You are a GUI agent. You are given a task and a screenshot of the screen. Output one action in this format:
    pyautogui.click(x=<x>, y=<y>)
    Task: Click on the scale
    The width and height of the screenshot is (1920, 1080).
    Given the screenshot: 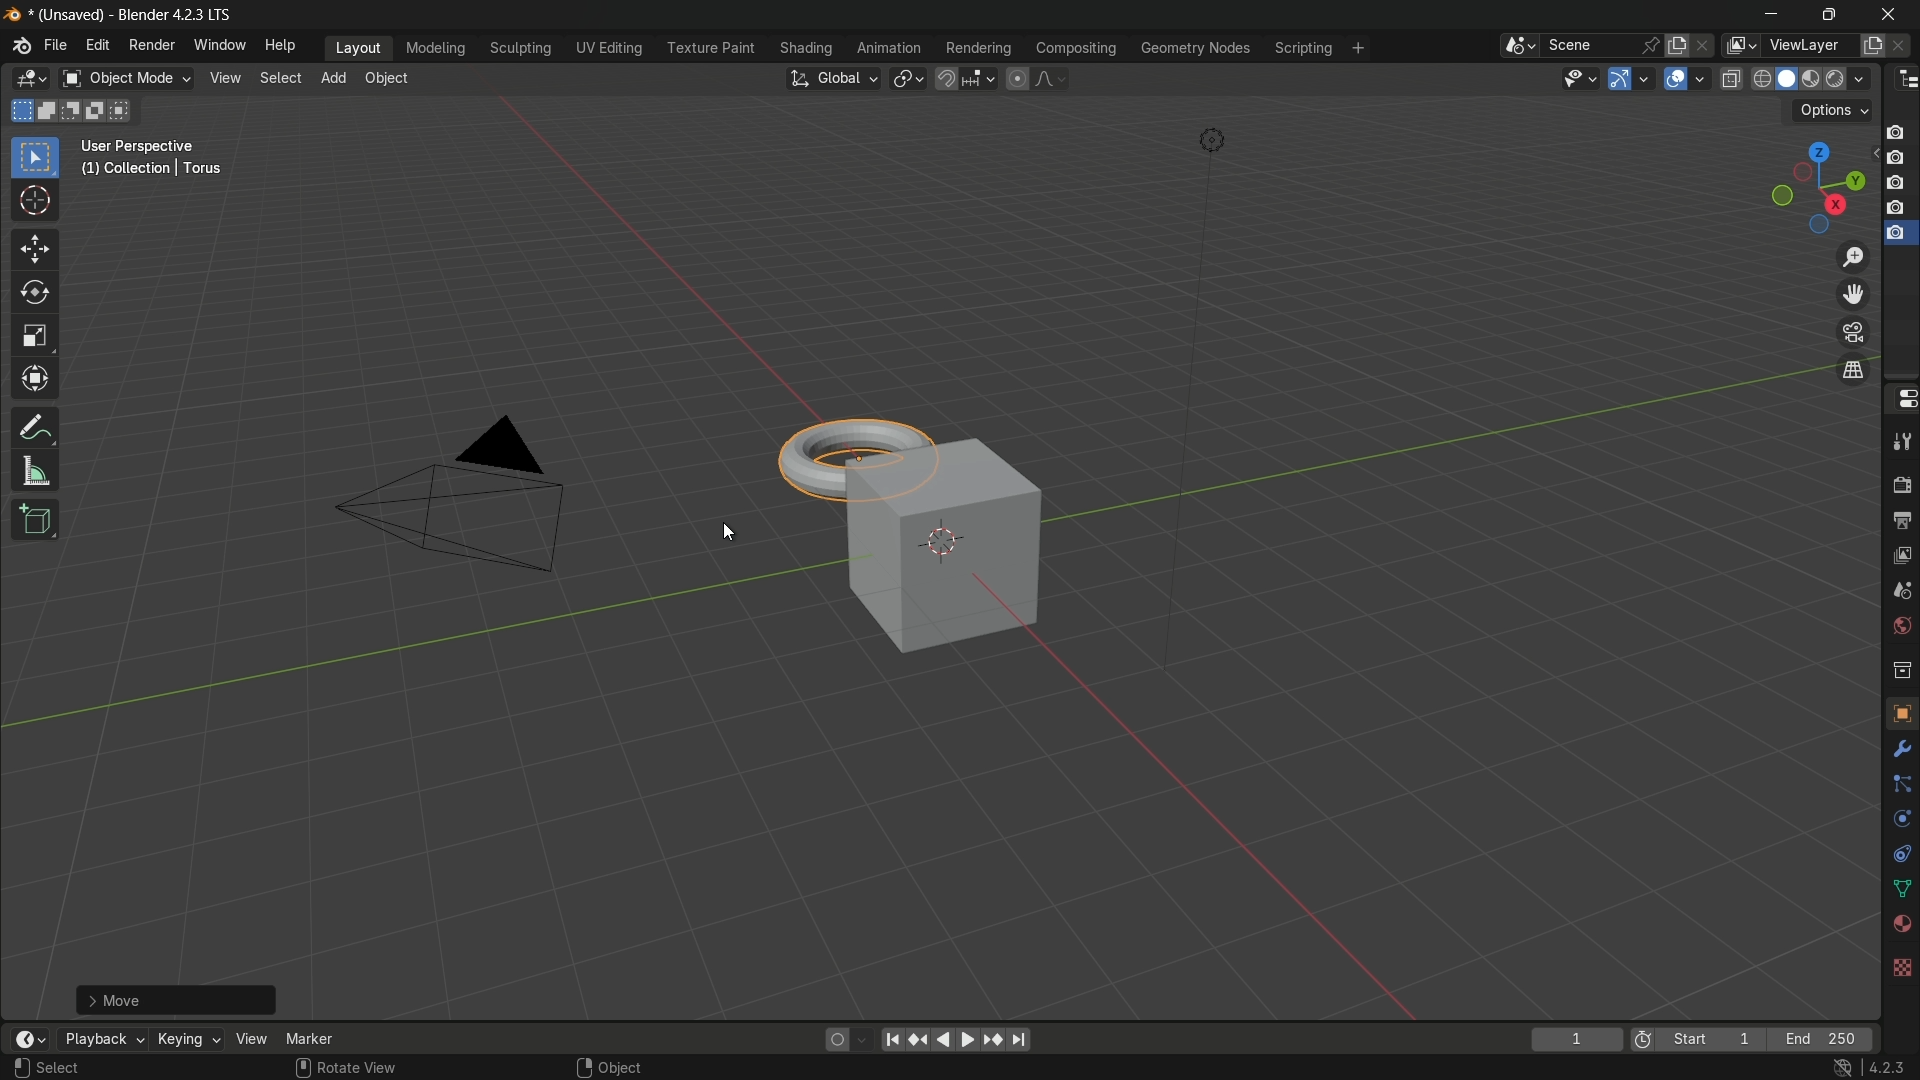 What is the action you would take?
    pyautogui.click(x=35, y=337)
    